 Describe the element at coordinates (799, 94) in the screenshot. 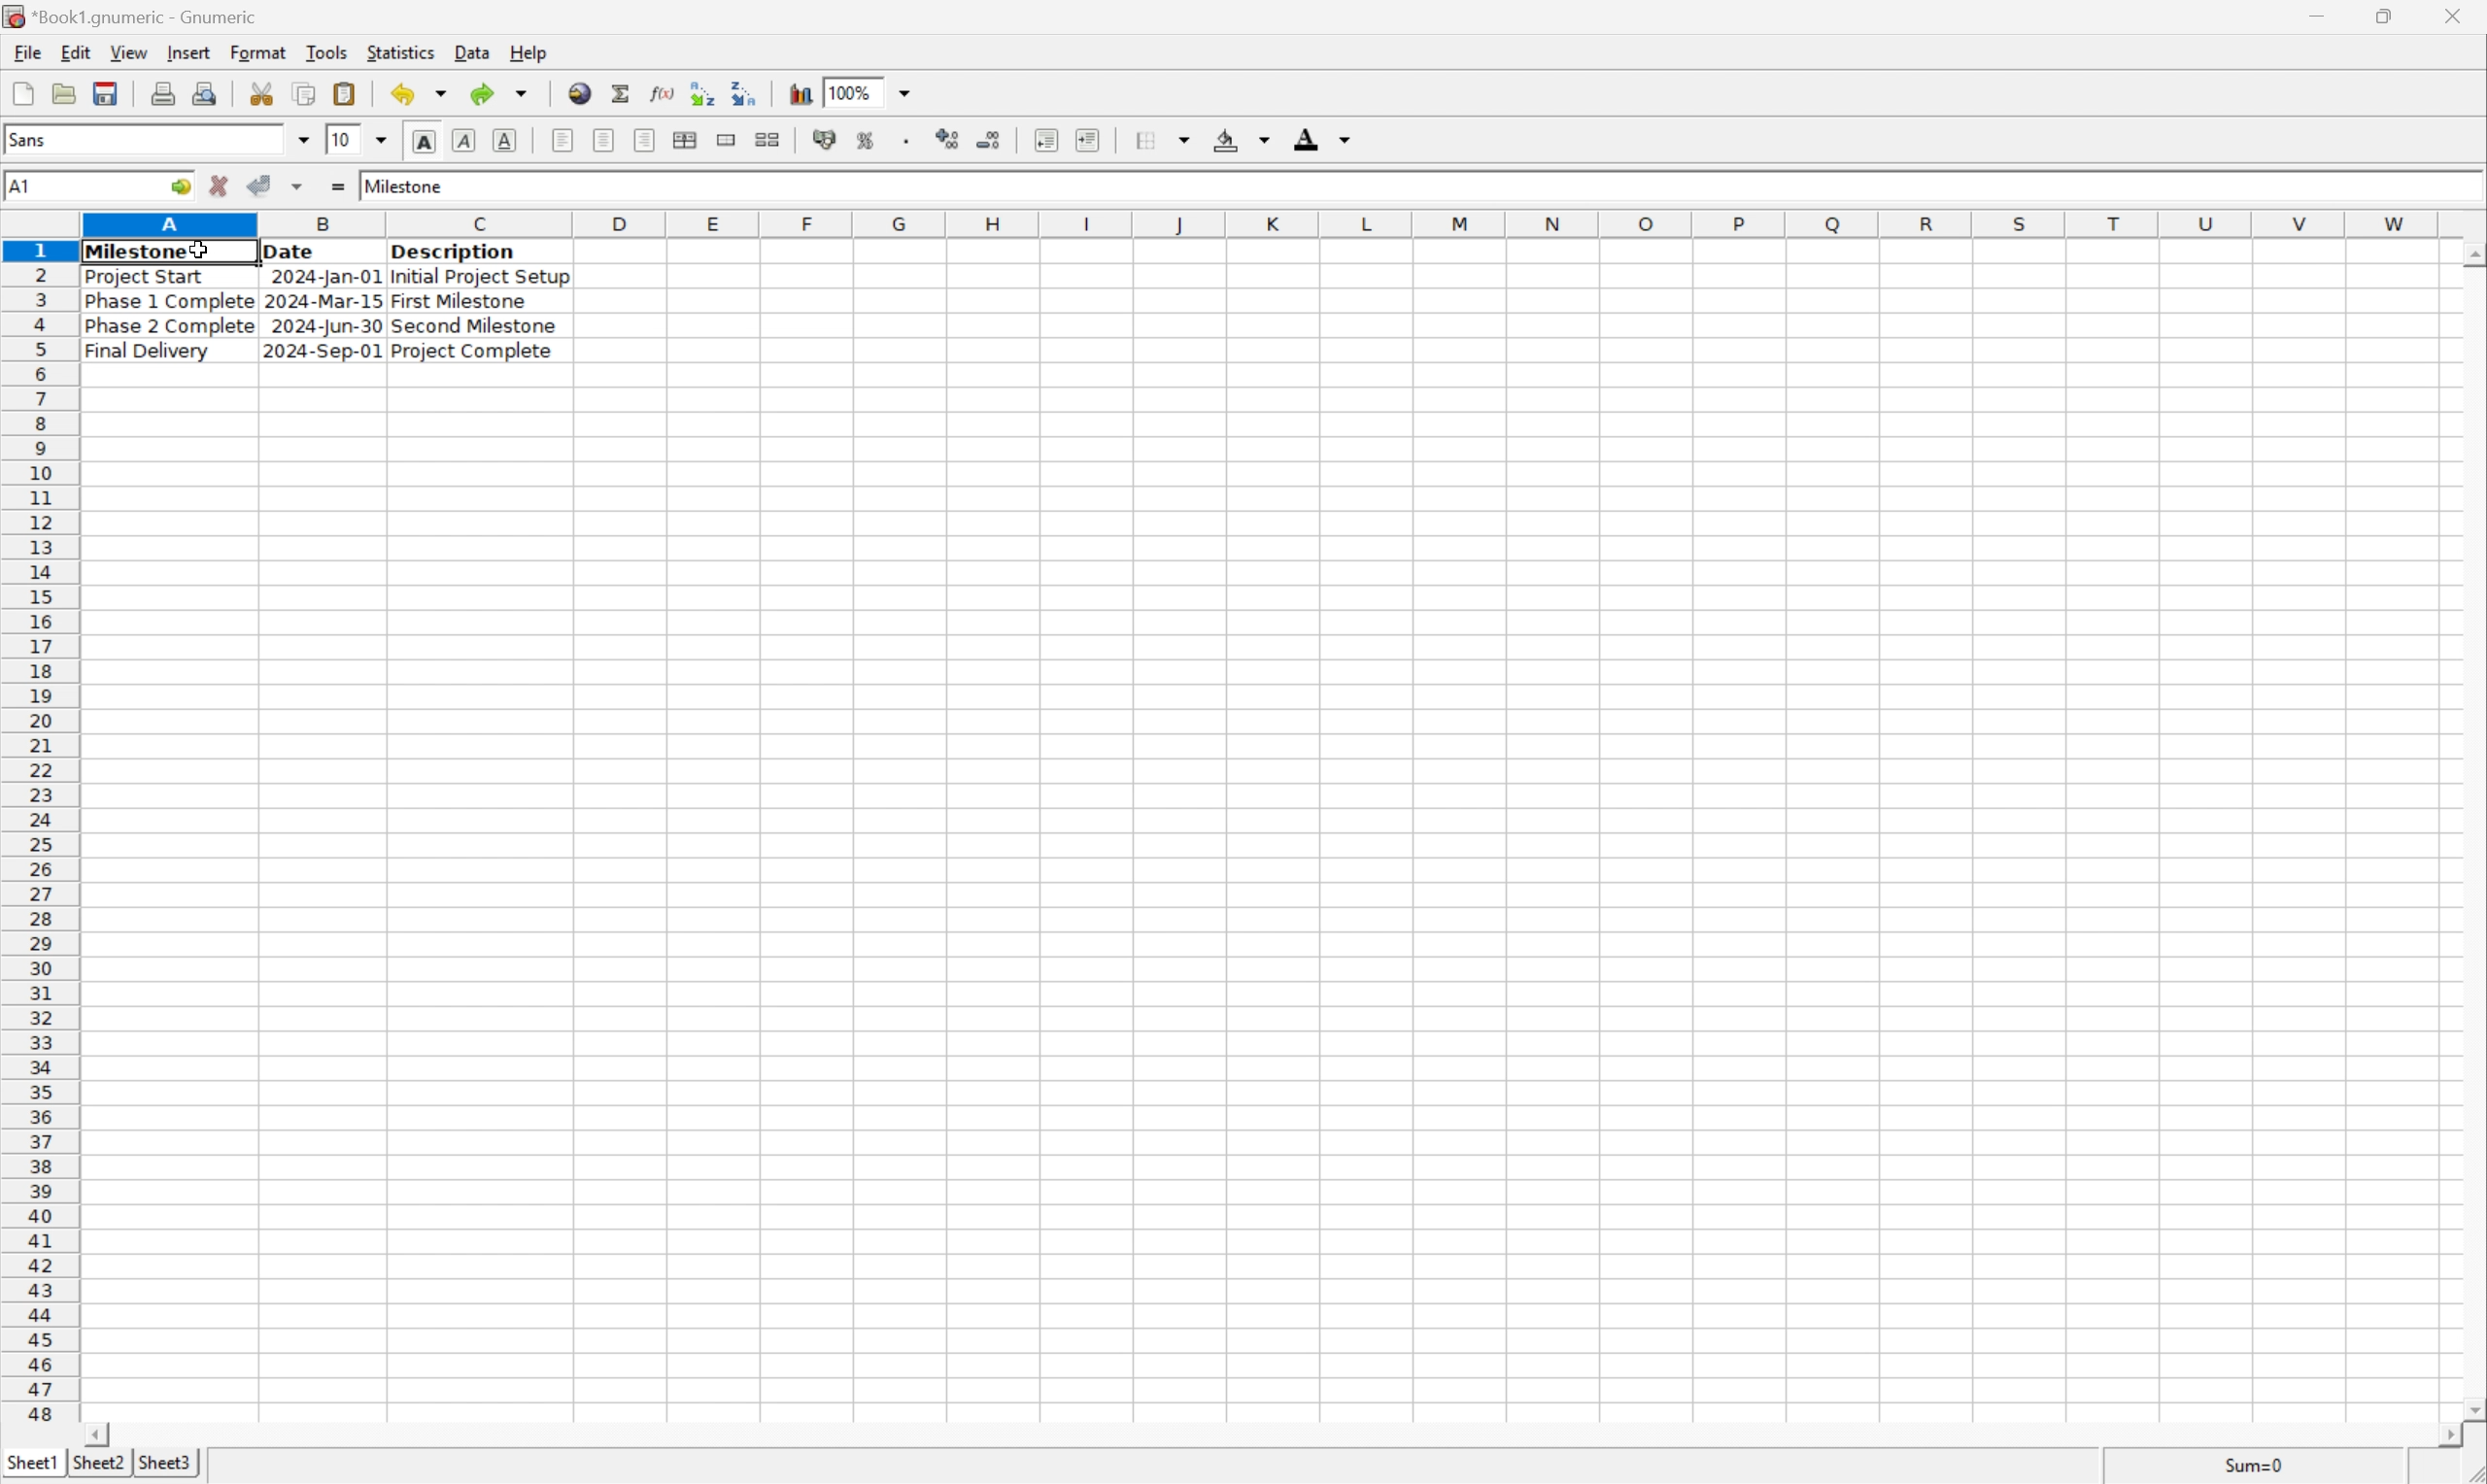

I see `insert chart` at that location.